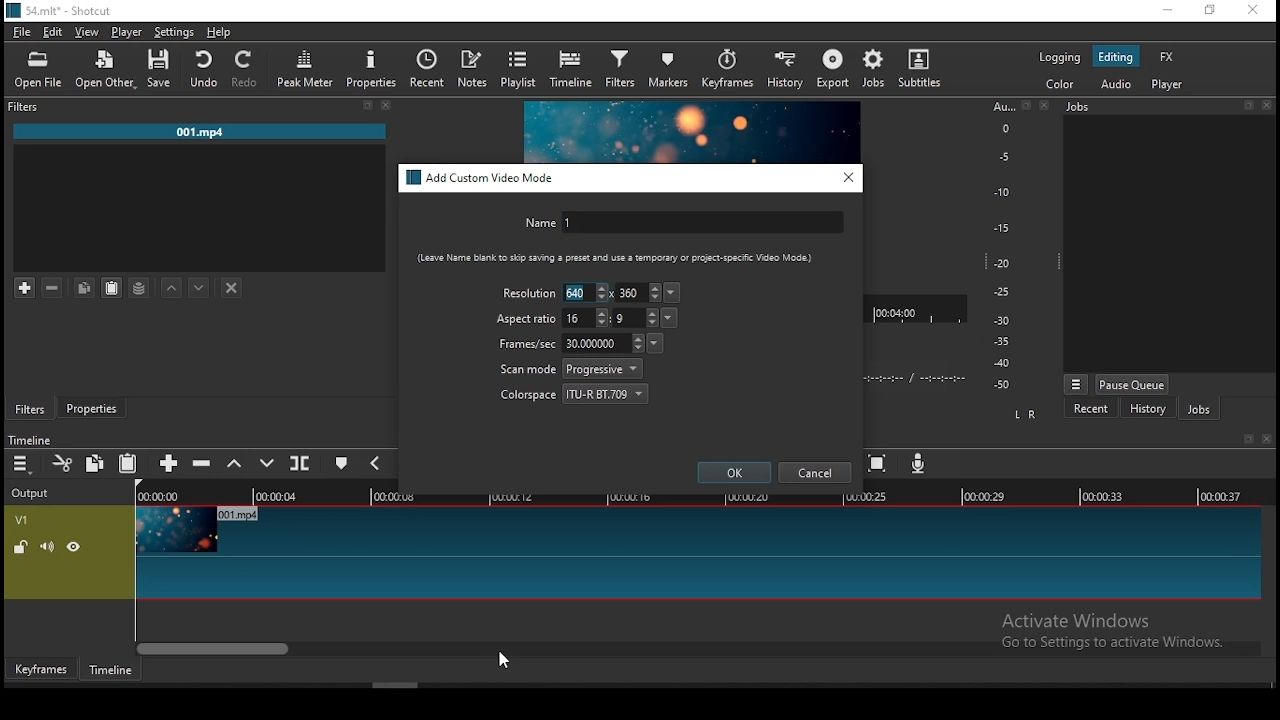  What do you see at coordinates (586, 318) in the screenshot?
I see `width` at bounding box center [586, 318].